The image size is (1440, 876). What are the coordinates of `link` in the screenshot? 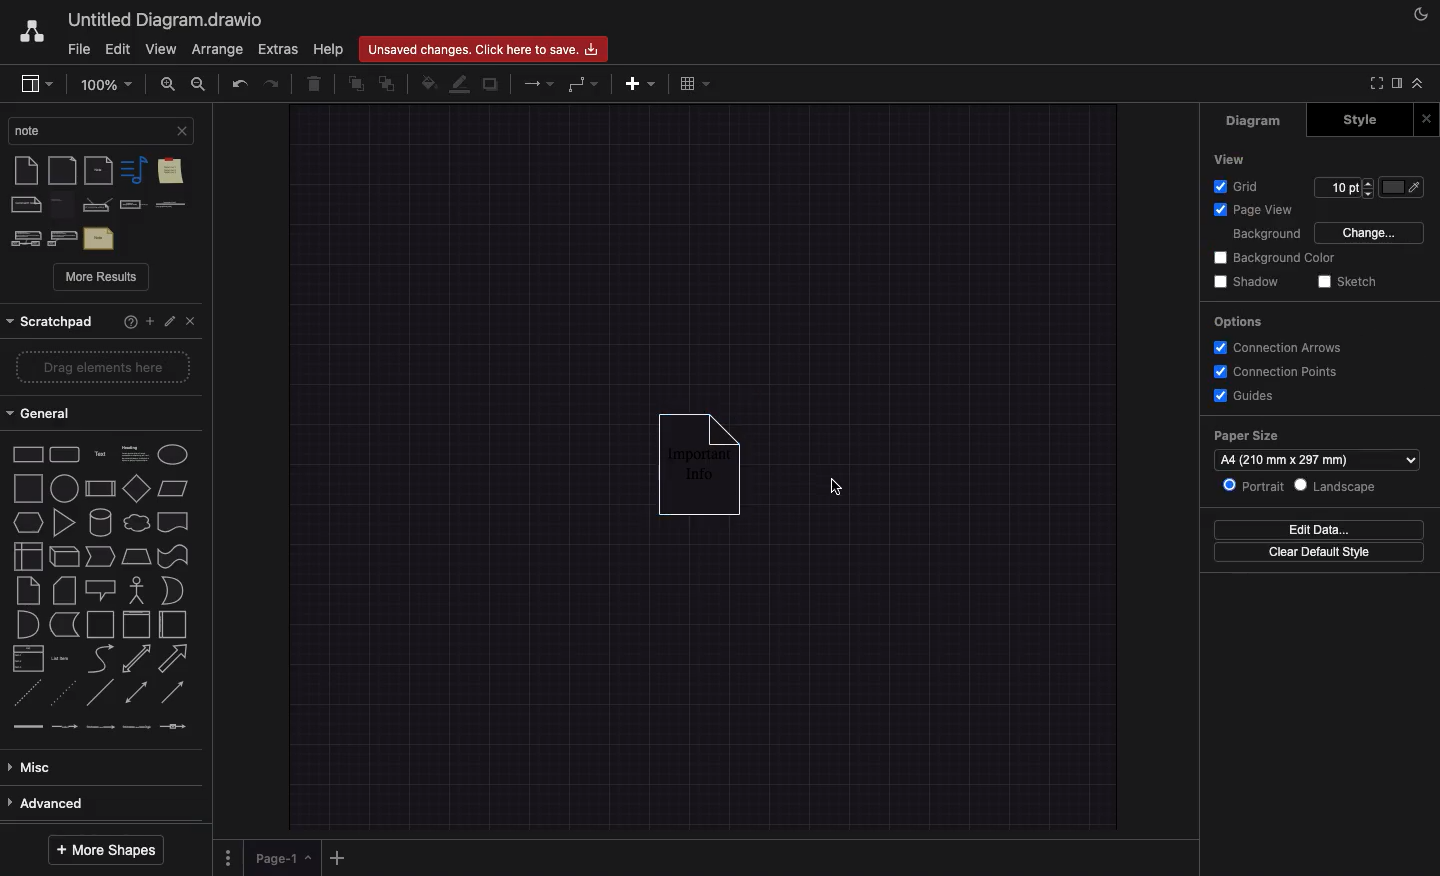 It's located at (28, 731).